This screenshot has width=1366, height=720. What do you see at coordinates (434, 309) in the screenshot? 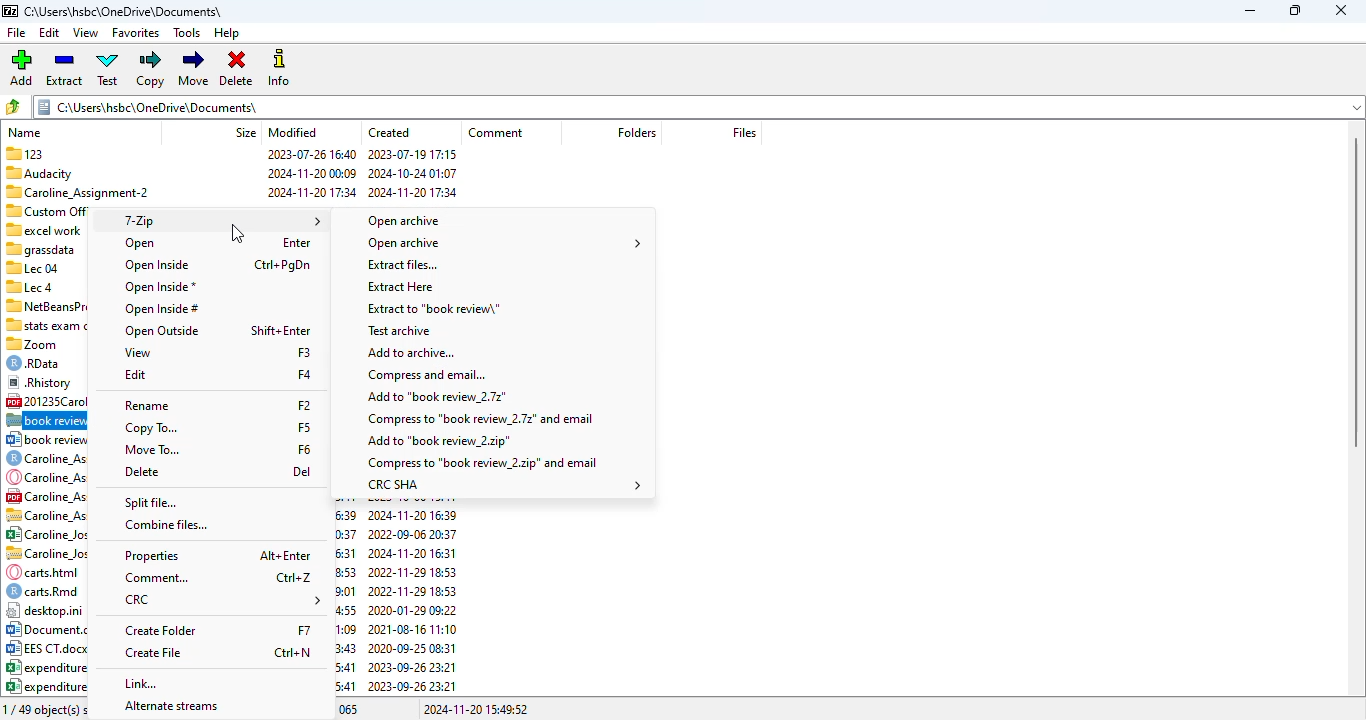
I see `extract to file` at bounding box center [434, 309].